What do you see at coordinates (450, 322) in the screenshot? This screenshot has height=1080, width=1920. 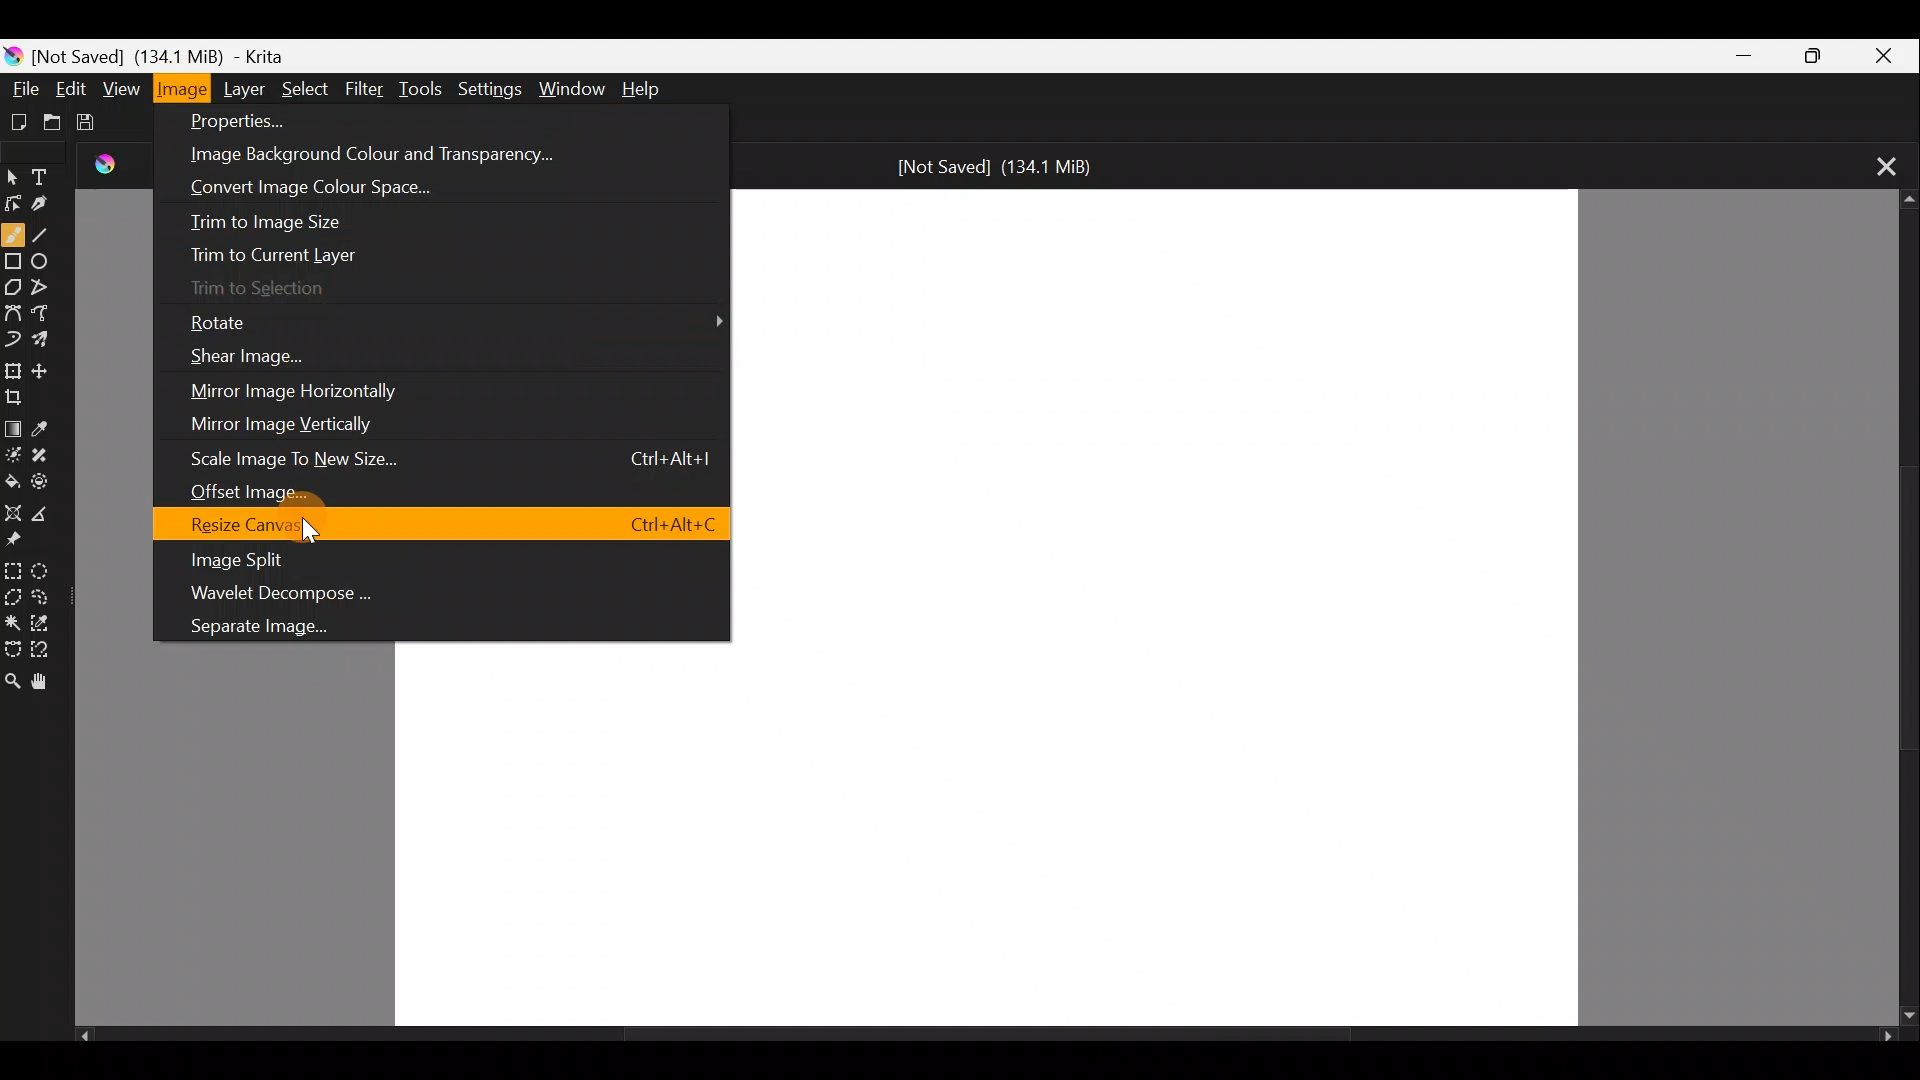 I see `Rotate` at bounding box center [450, 322].